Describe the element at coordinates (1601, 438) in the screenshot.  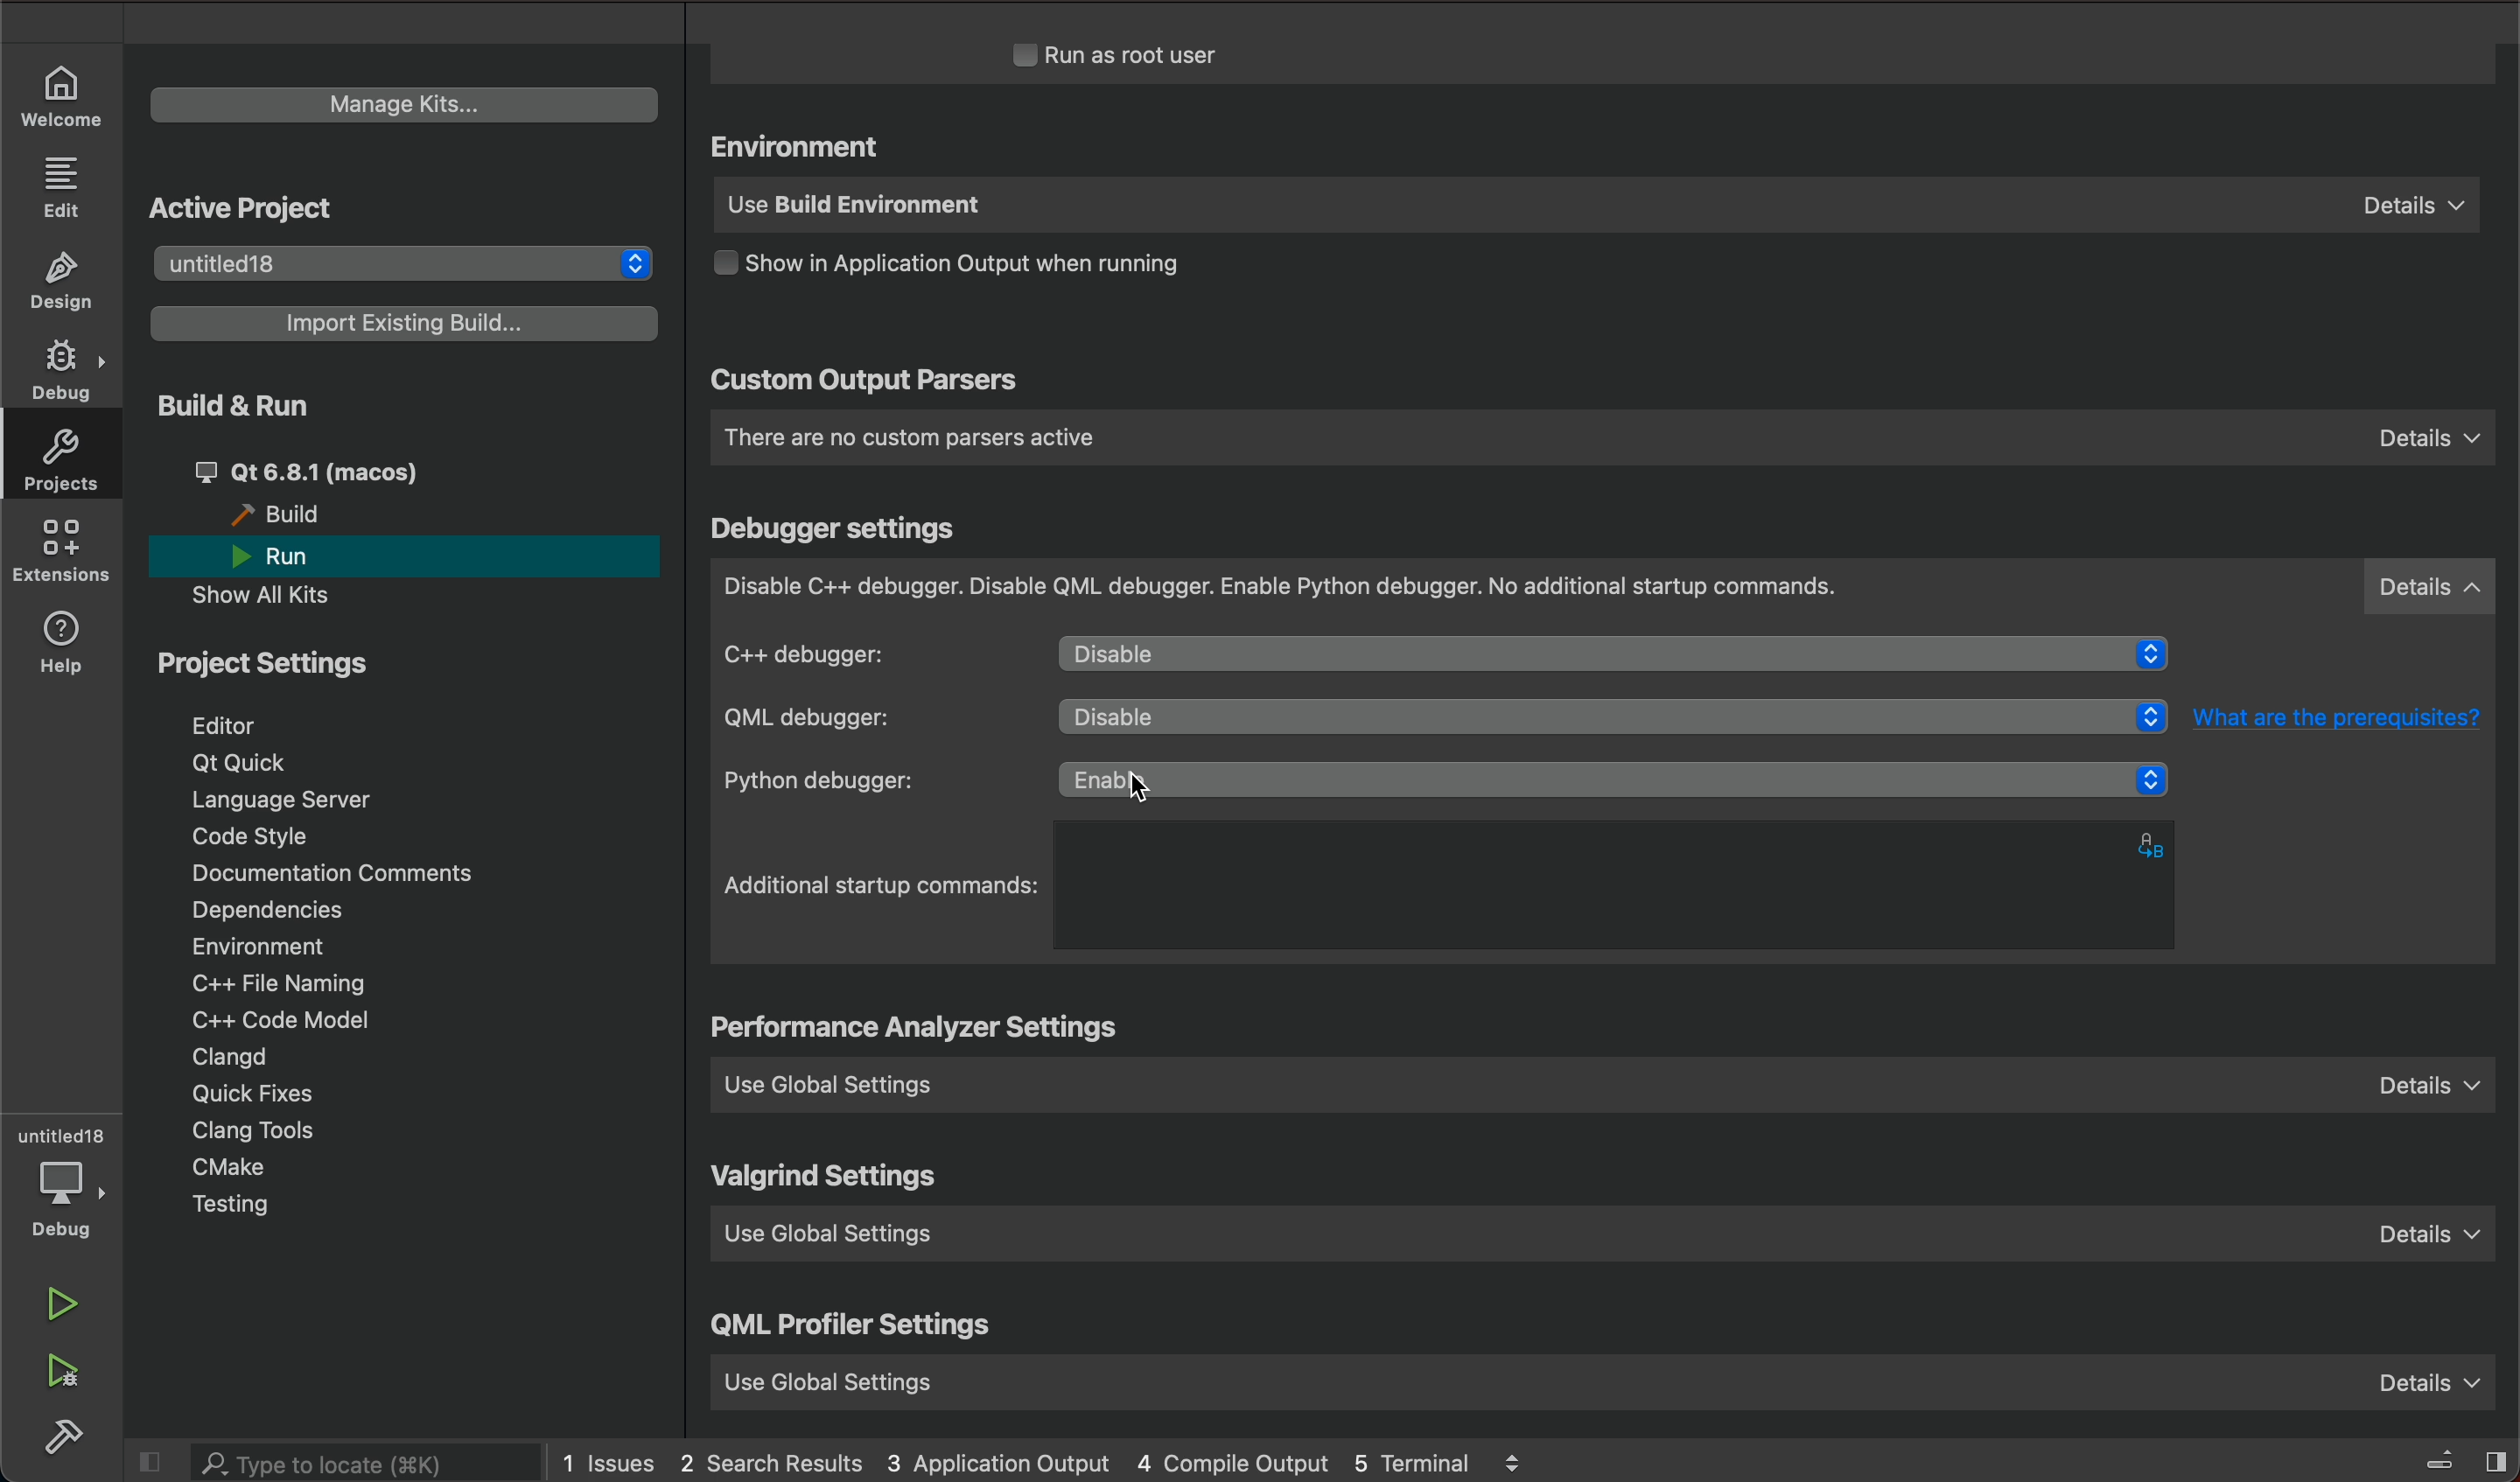
I see `custom parsers` at that location.